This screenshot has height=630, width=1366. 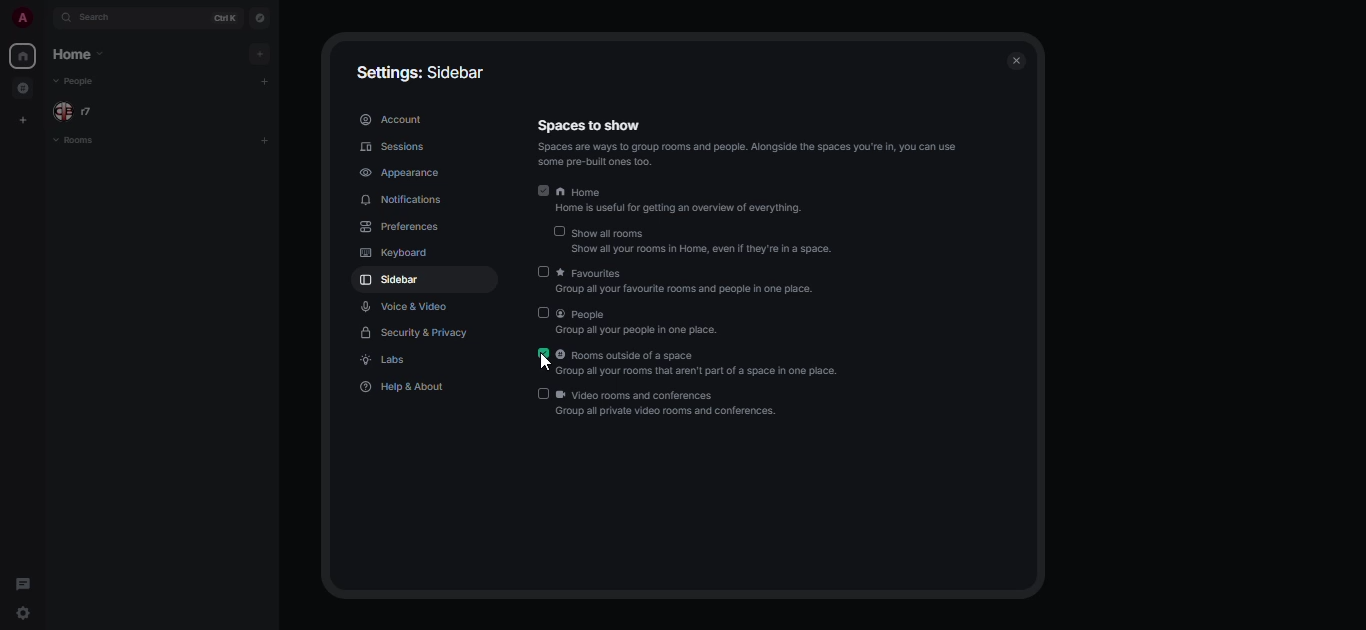 I want to click on home, so click(x=684, y=202).